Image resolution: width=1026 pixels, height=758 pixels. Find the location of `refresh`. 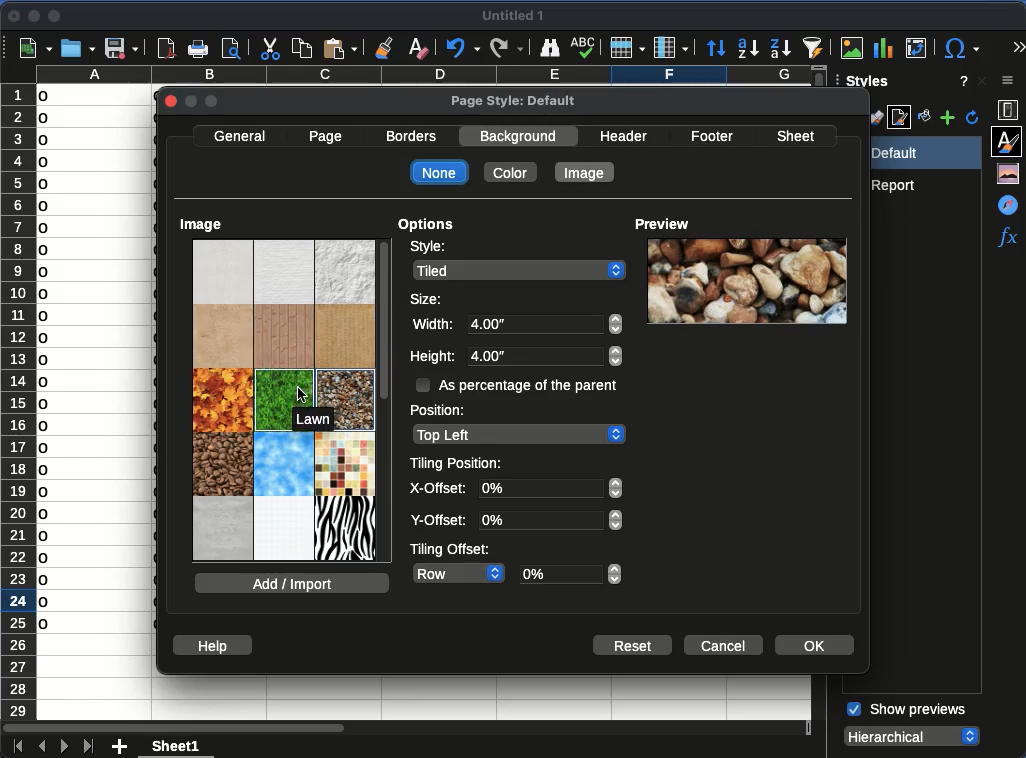

refresh is located at coordinates (973, 118).